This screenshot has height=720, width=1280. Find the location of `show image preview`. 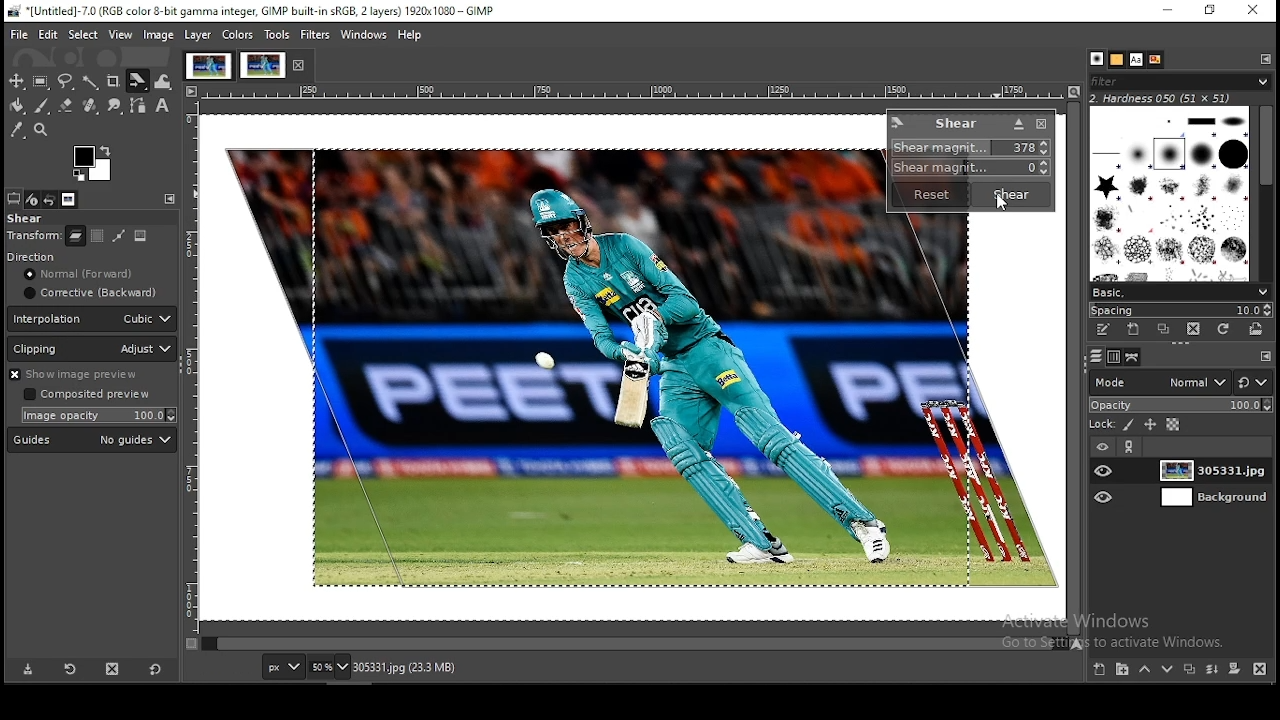

show image preview is located at coordinates (88, 375).